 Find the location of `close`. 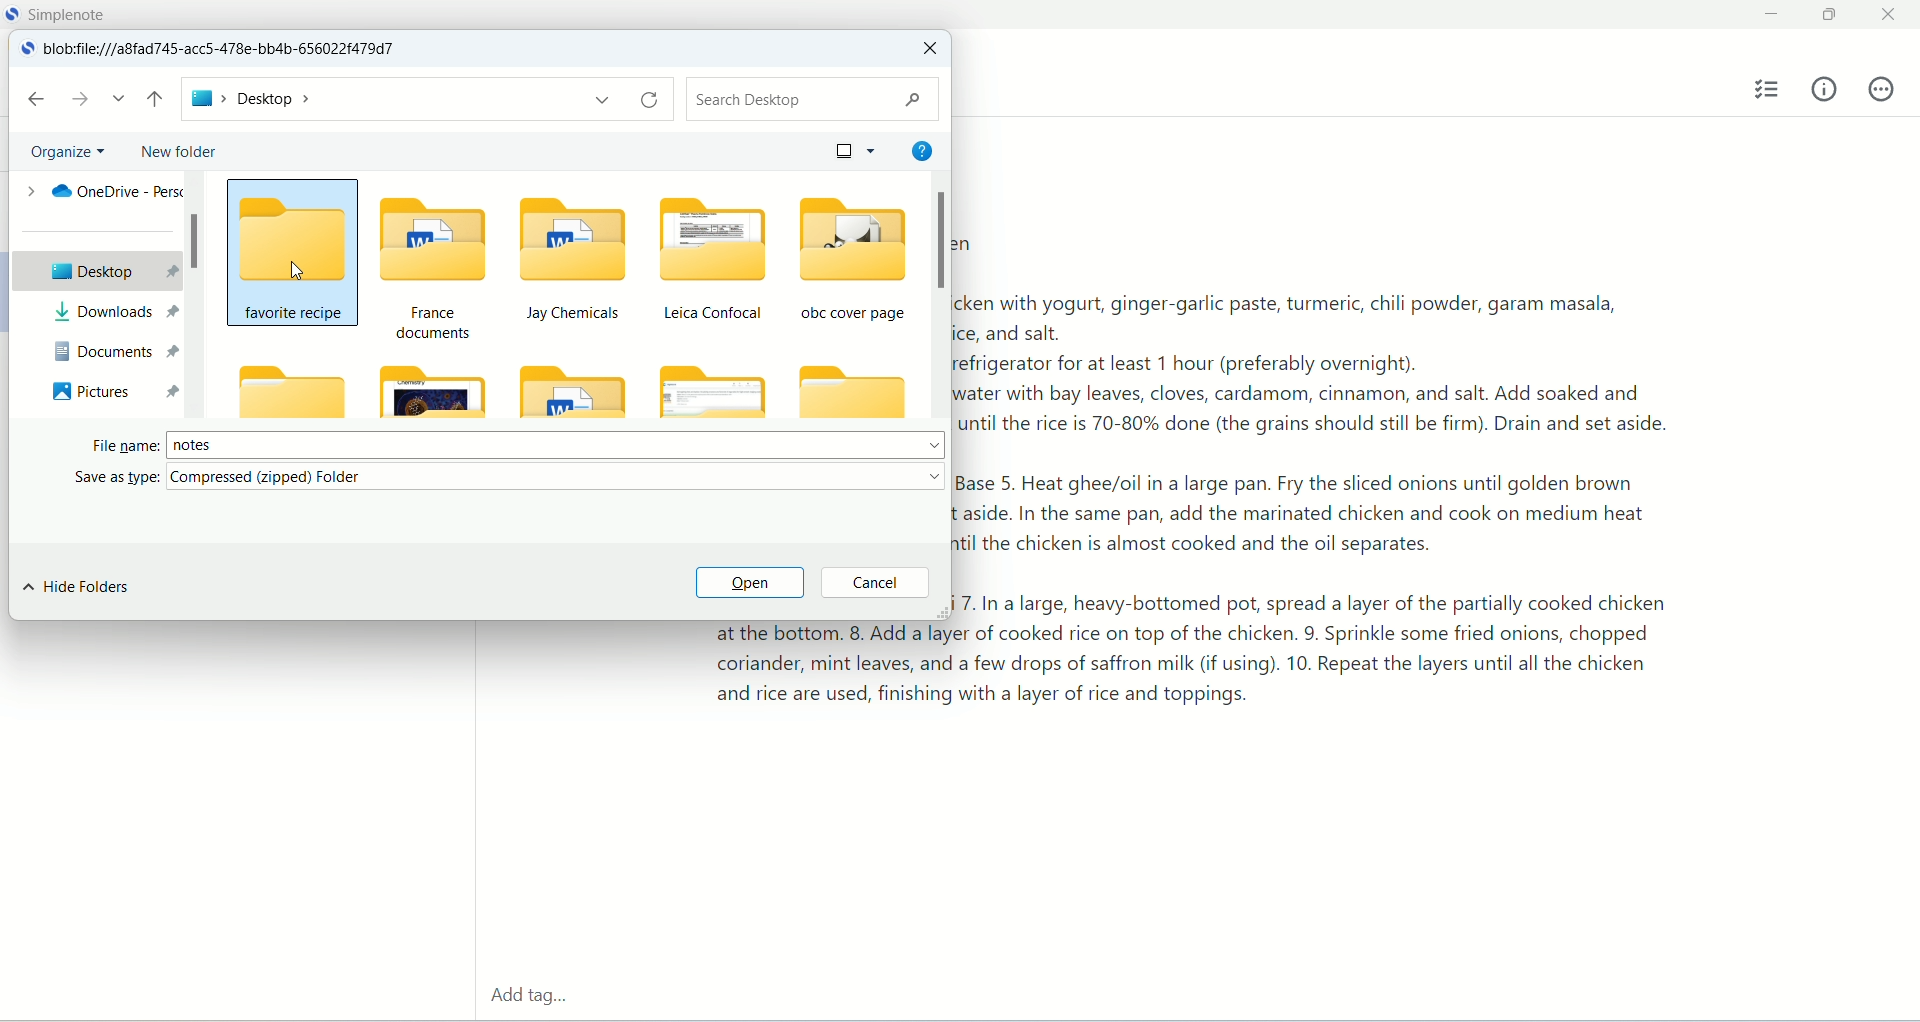

close is located at coordinates (1892, 12).